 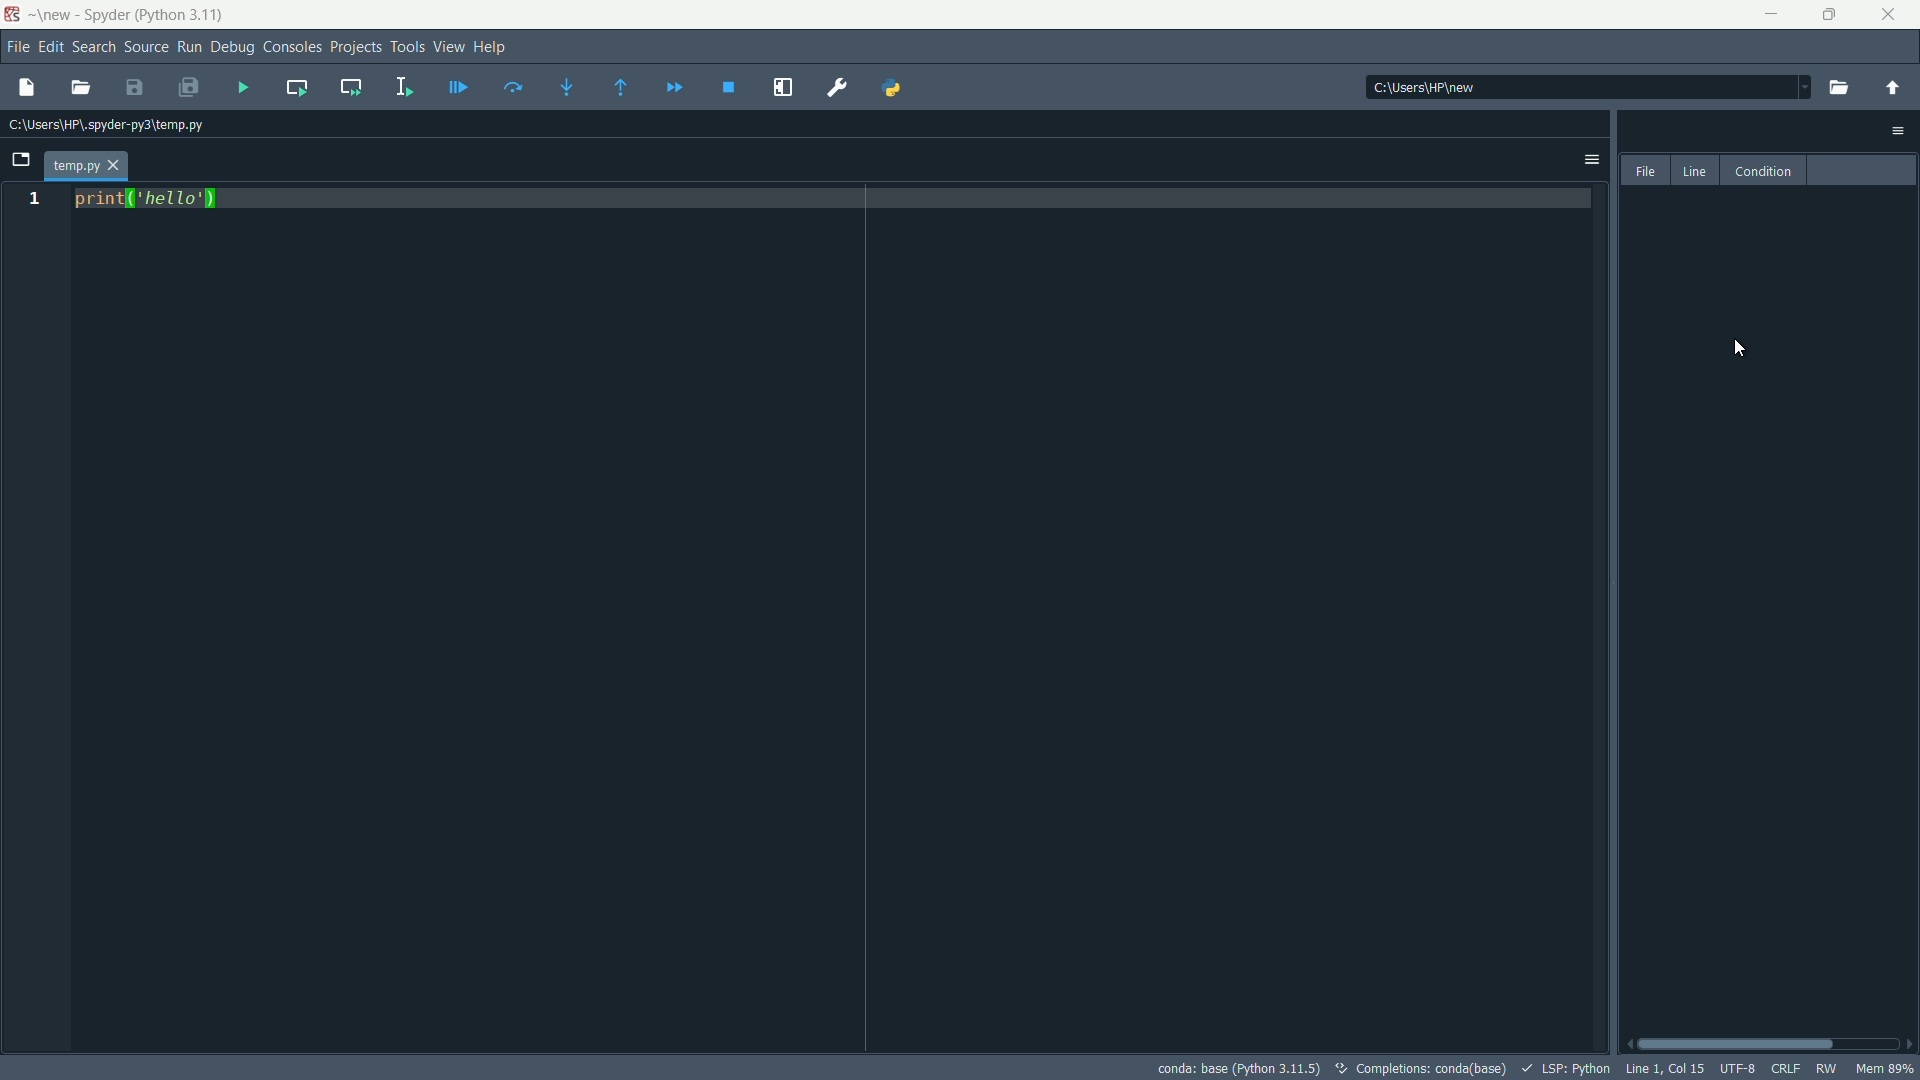 What do you see at coordinates (493, 48) in the screenshot?
I see `help menu` at bounding box center [493, 48].